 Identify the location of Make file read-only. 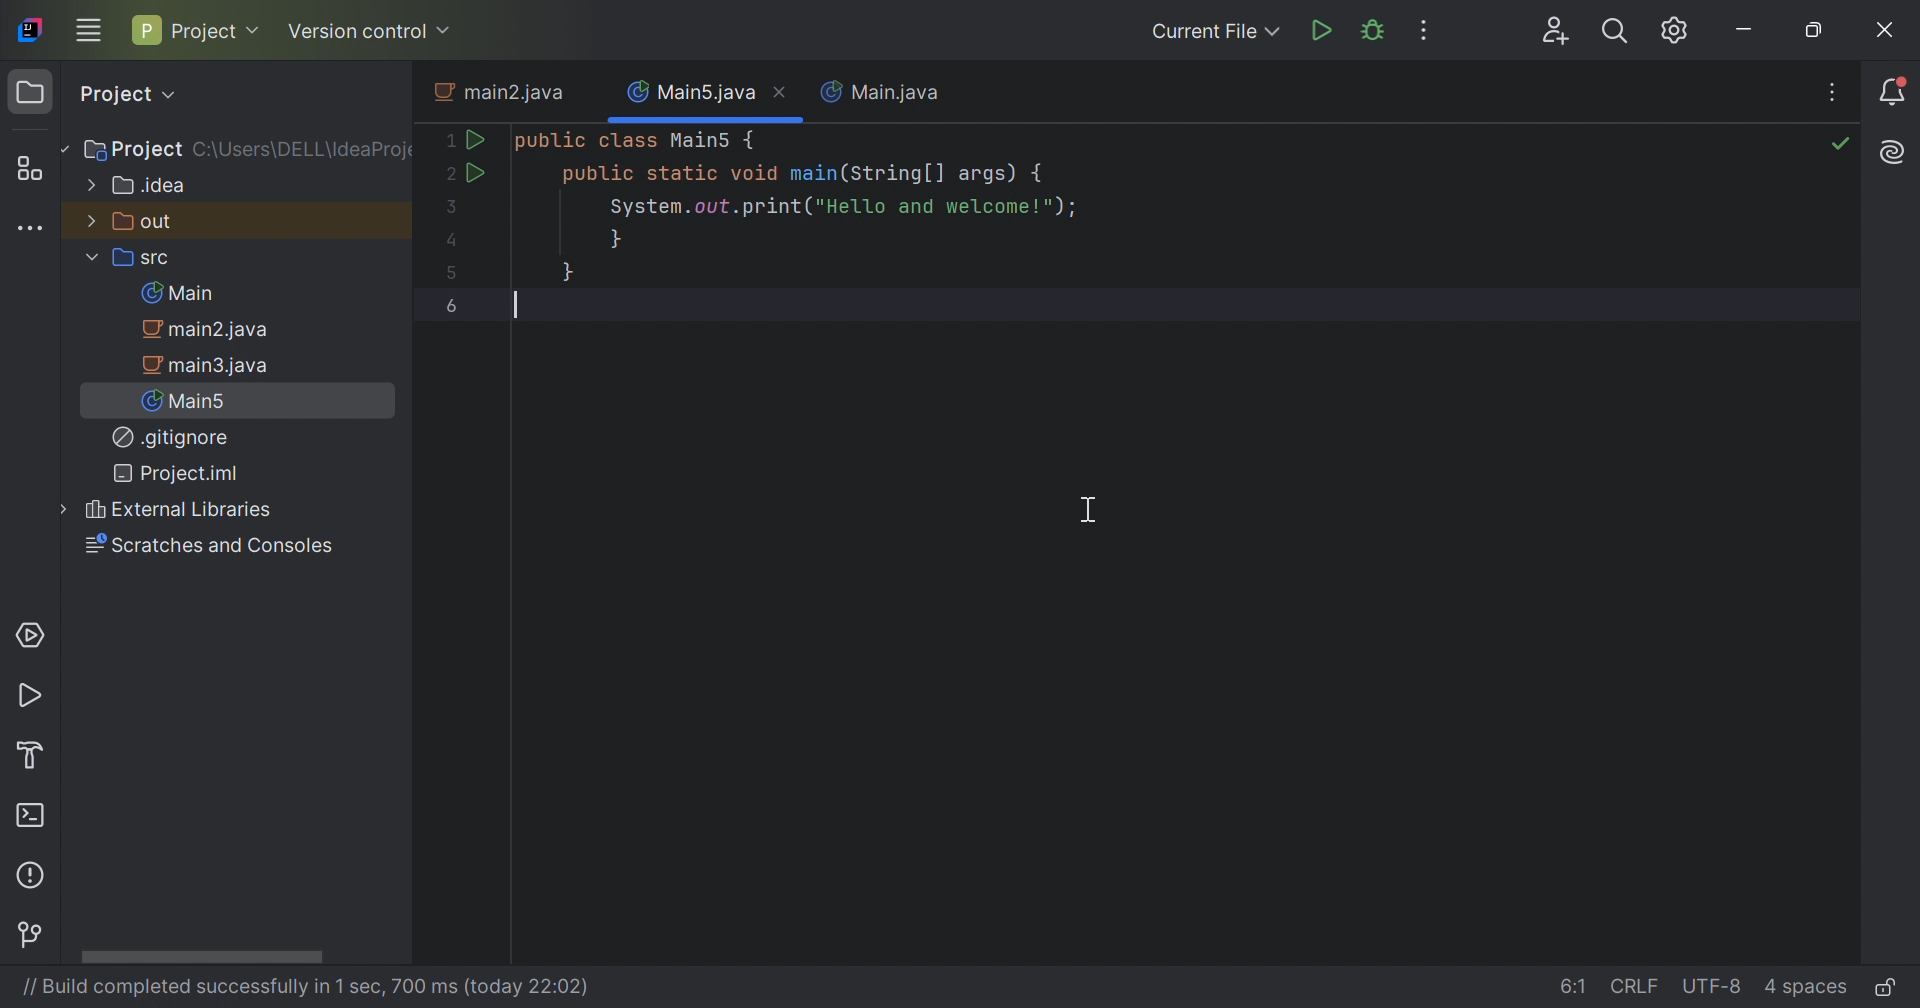
(1887, 989).